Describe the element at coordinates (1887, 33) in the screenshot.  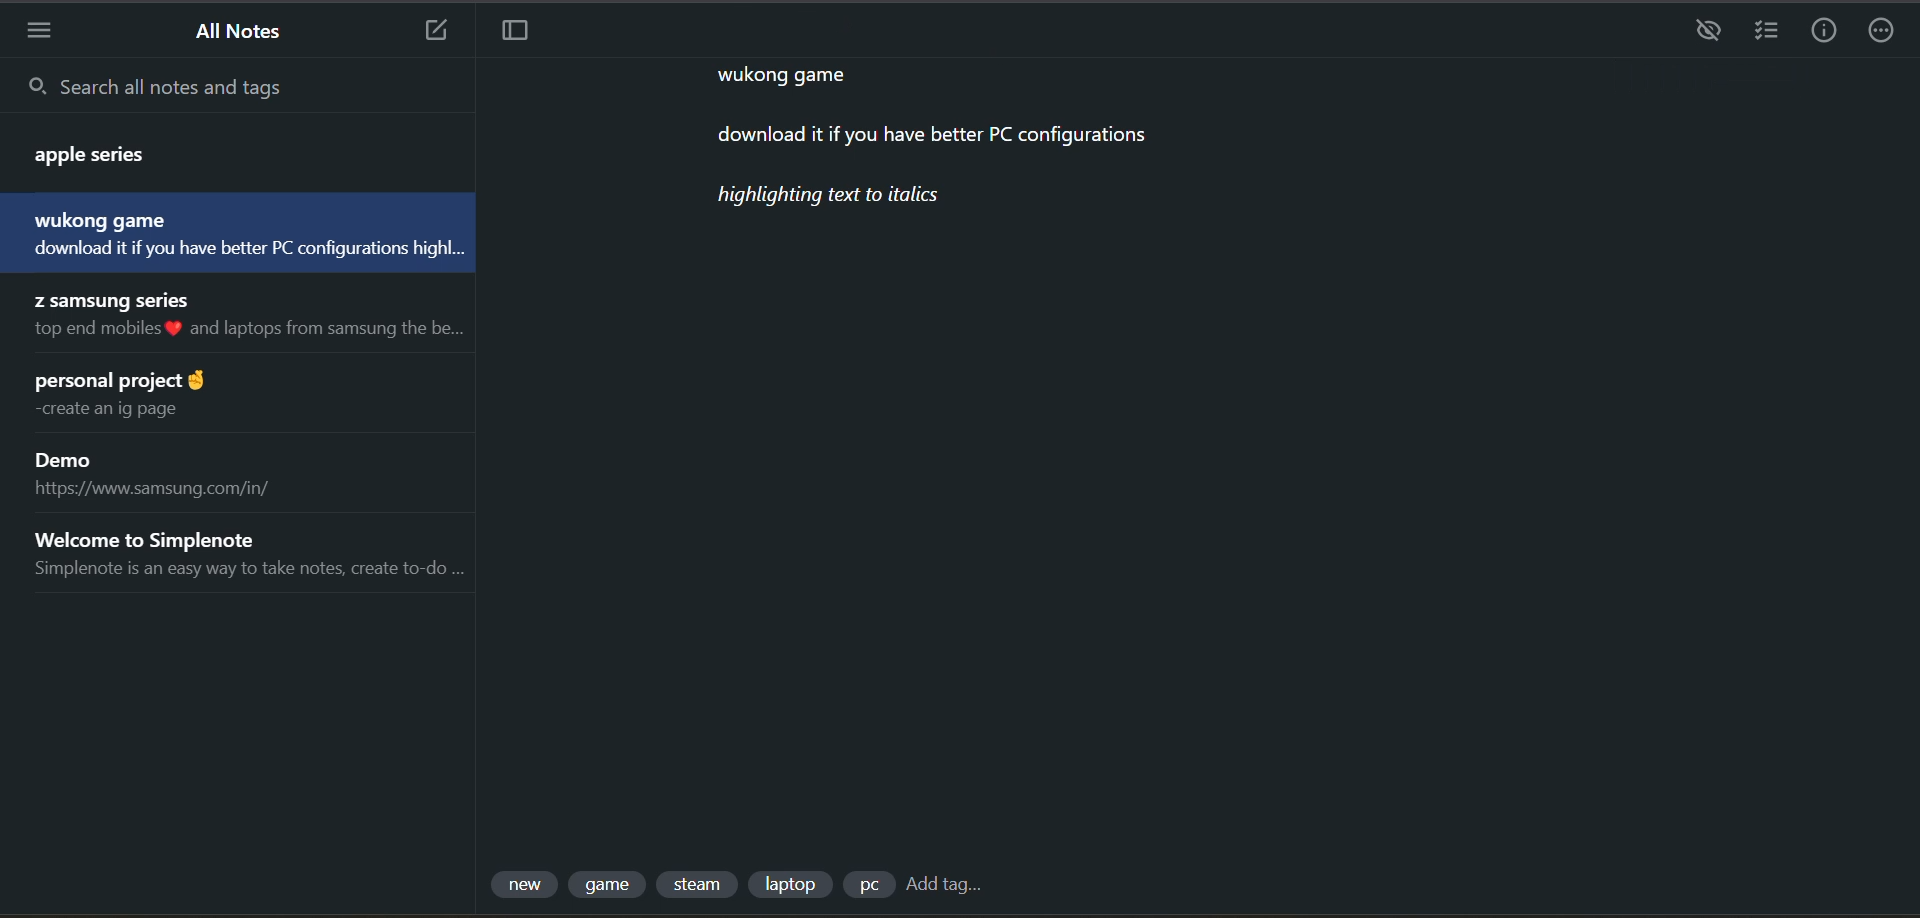
I see `actions` at that location.